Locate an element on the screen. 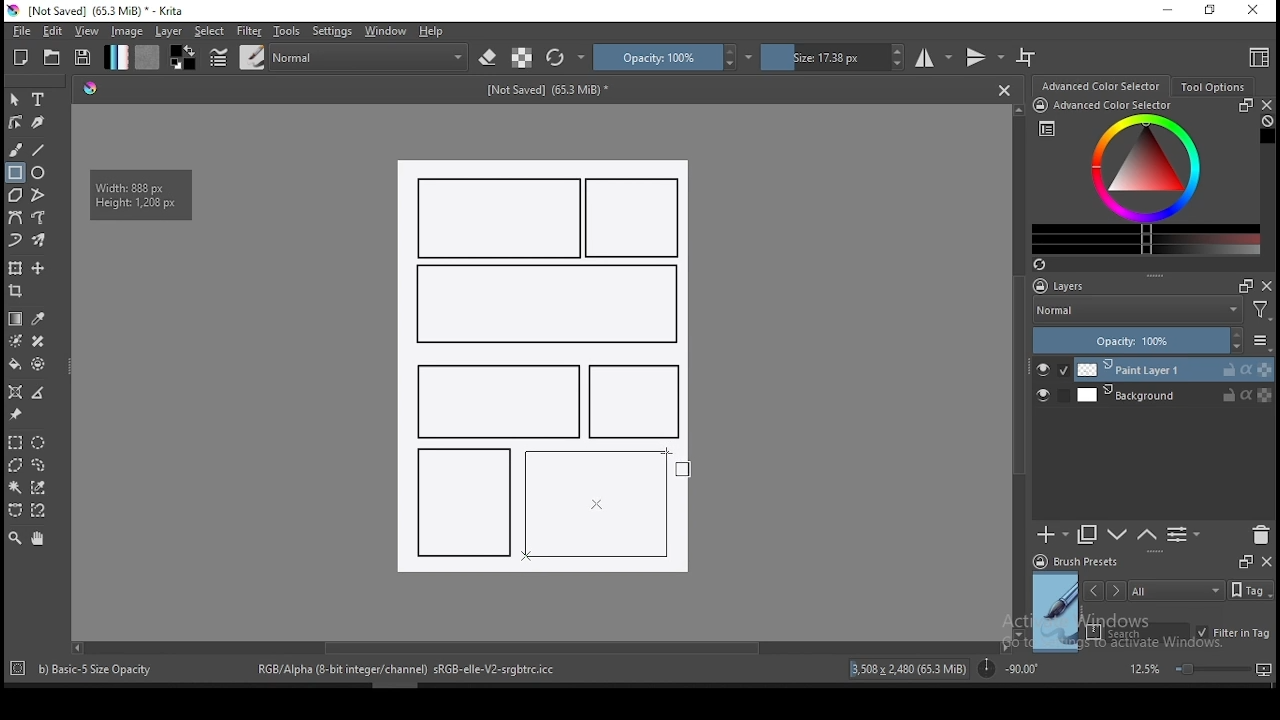 The image size is (1280, 720). freehand path tool is located at coordinates (40, 218).